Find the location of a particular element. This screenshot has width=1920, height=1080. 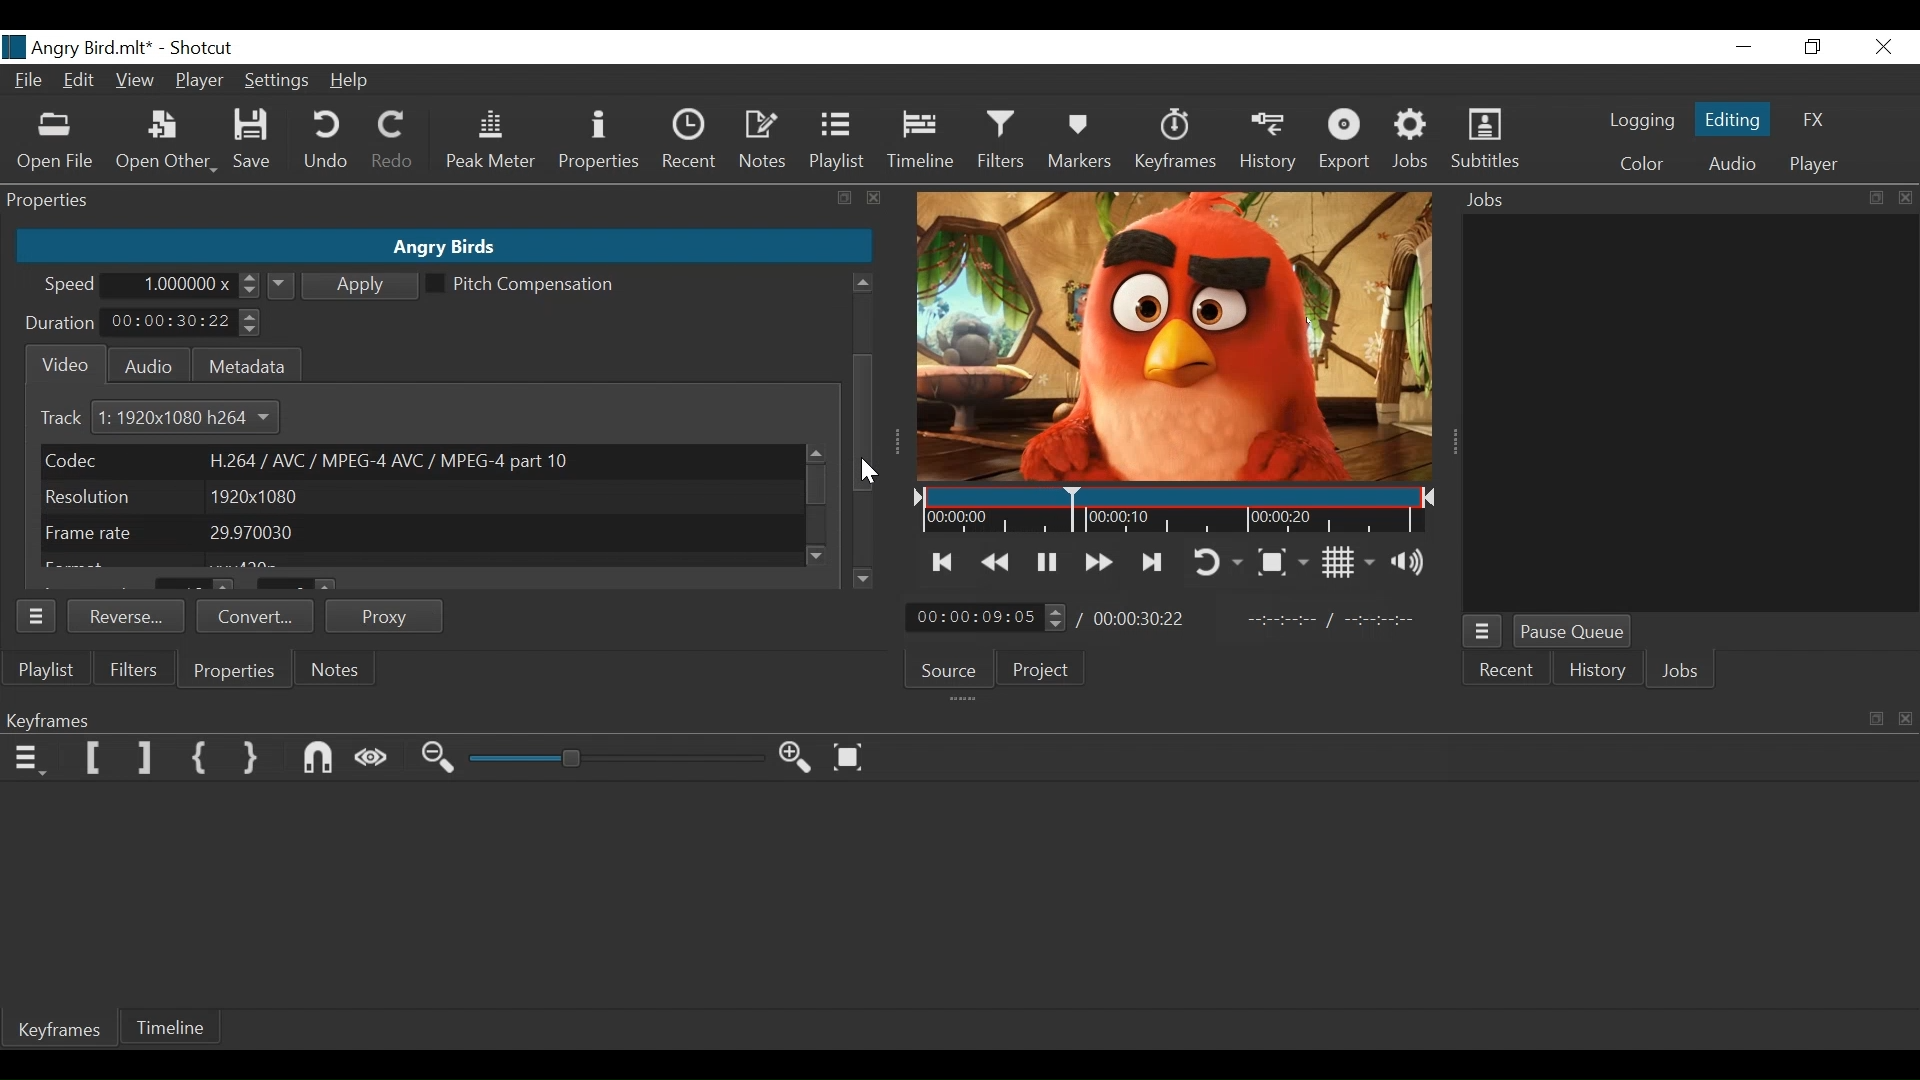

Recent is located at coordinates (687, 141).